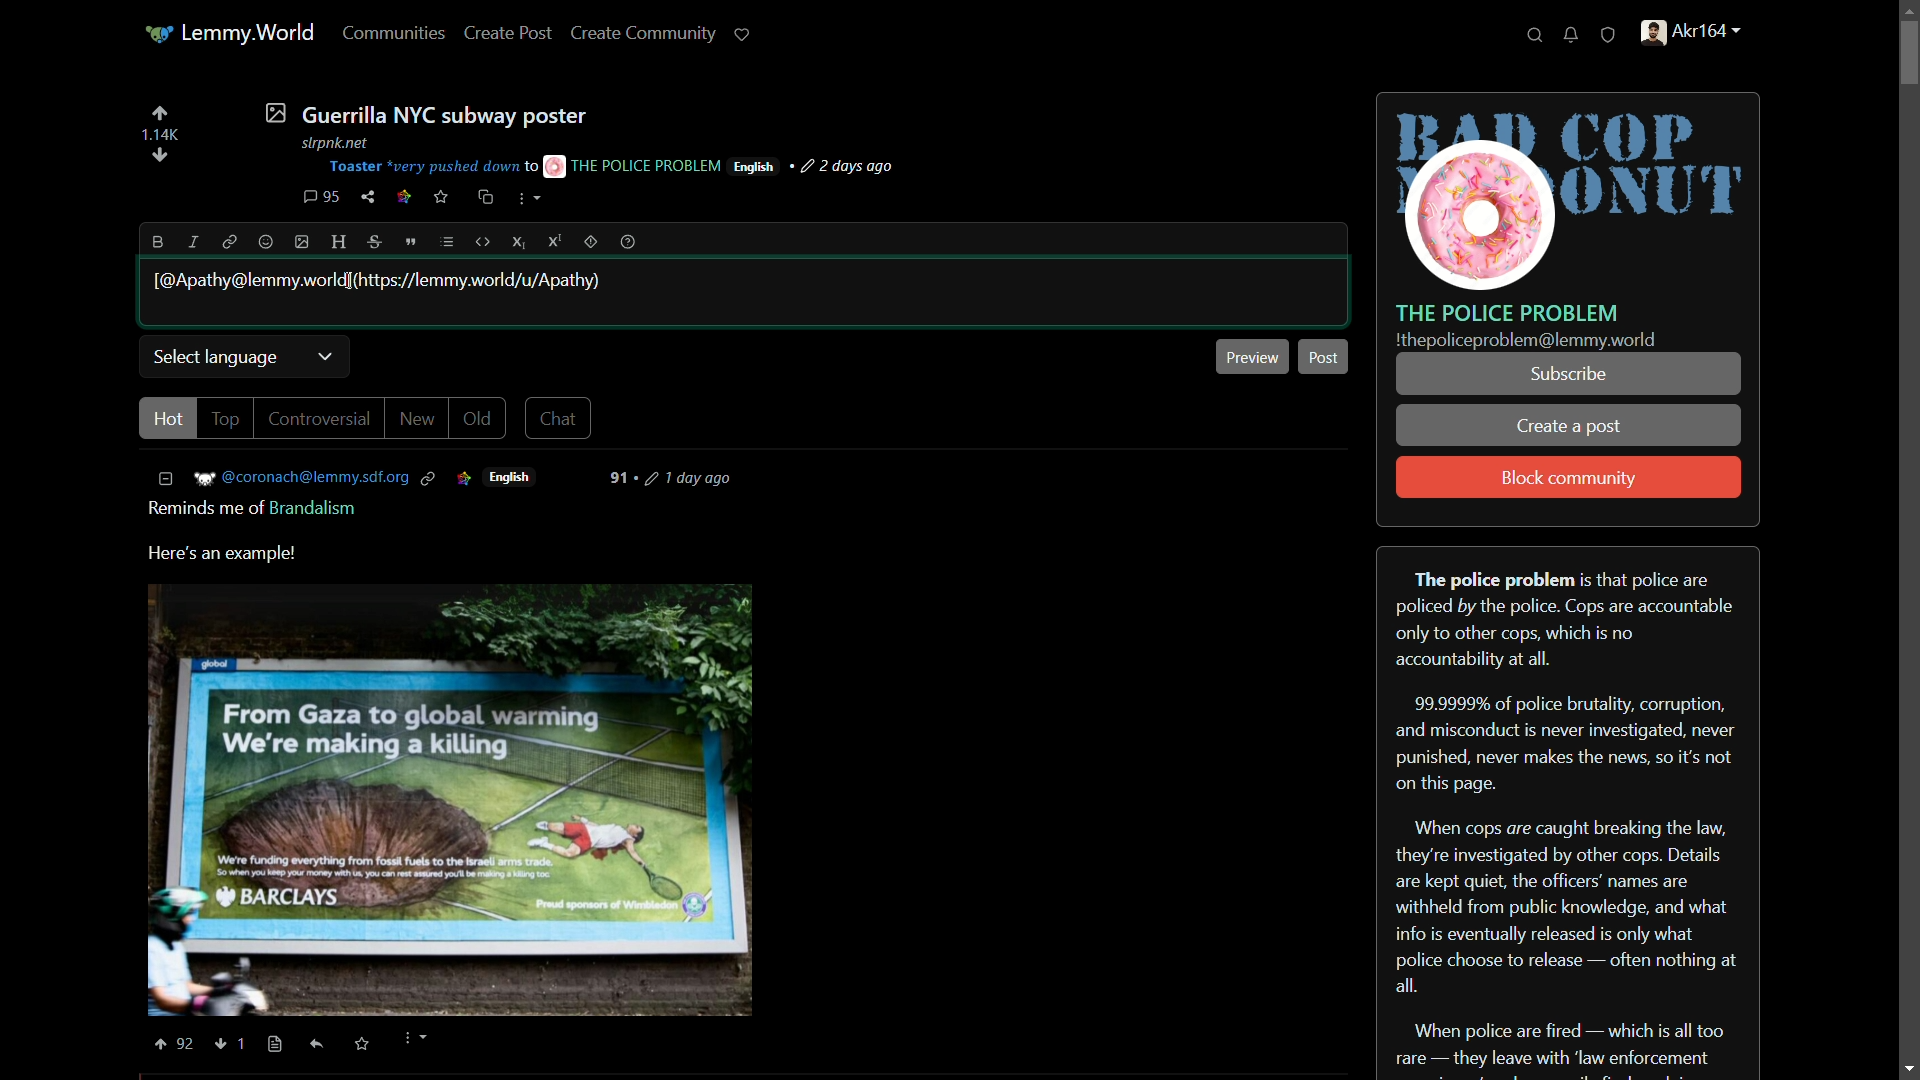  I want to click on Old, so click(478, 419).